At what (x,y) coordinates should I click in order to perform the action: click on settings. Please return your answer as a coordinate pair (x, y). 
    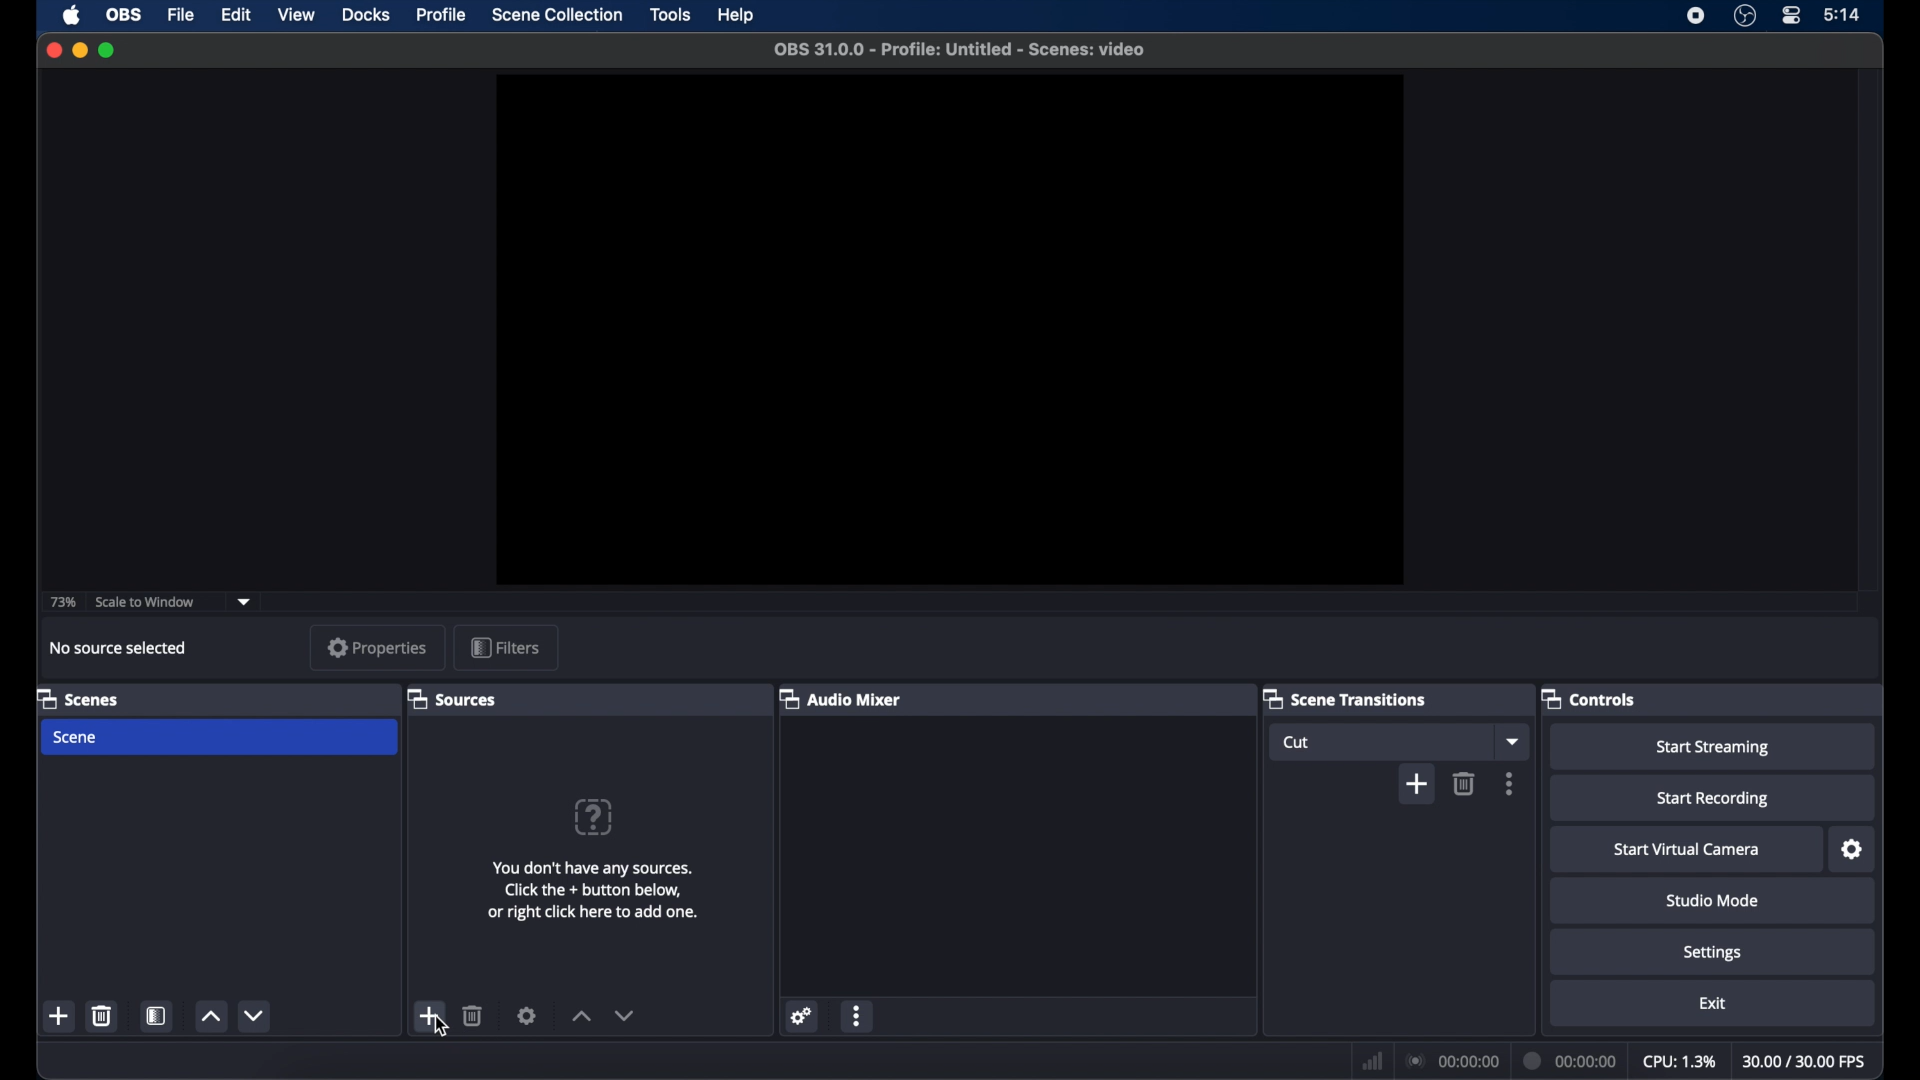
    Looking at the image, I should click on (1853, 850).